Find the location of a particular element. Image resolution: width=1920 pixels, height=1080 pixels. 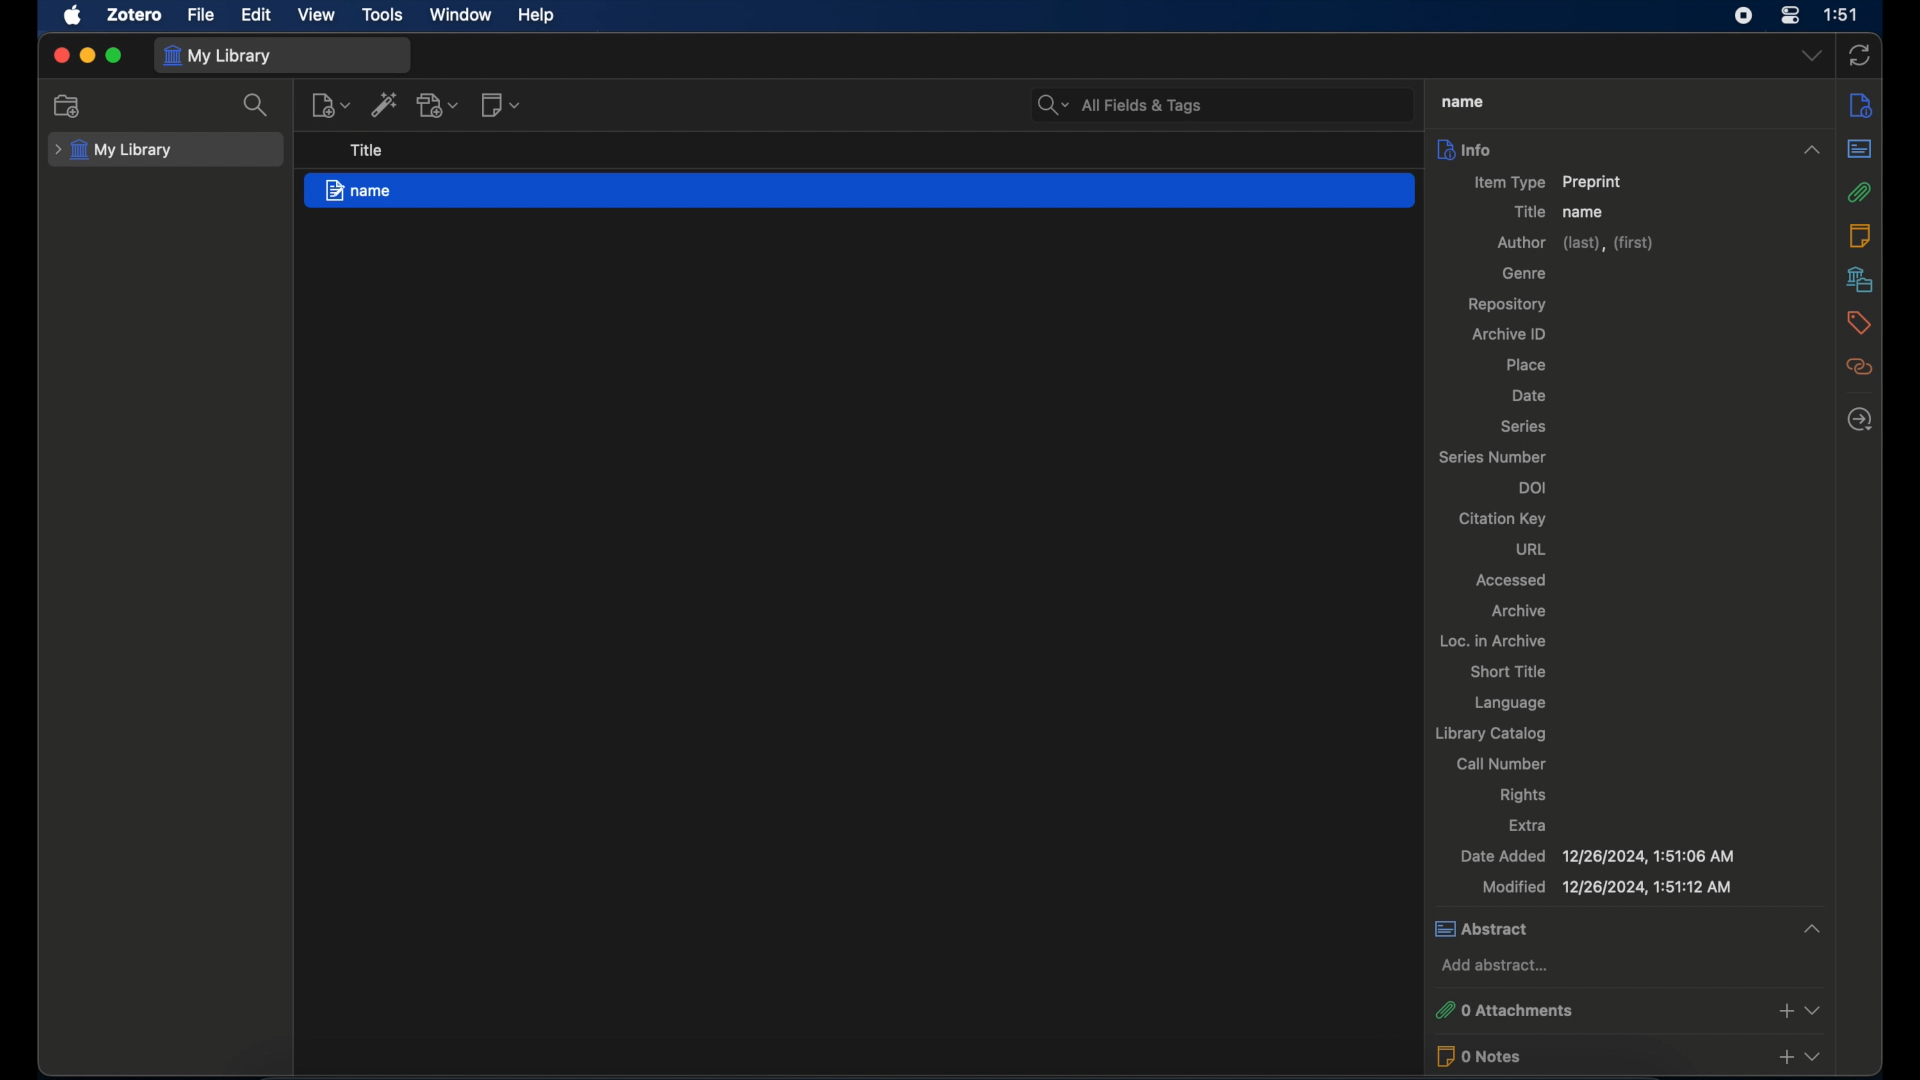

new item is located at coordinates (330, 104).